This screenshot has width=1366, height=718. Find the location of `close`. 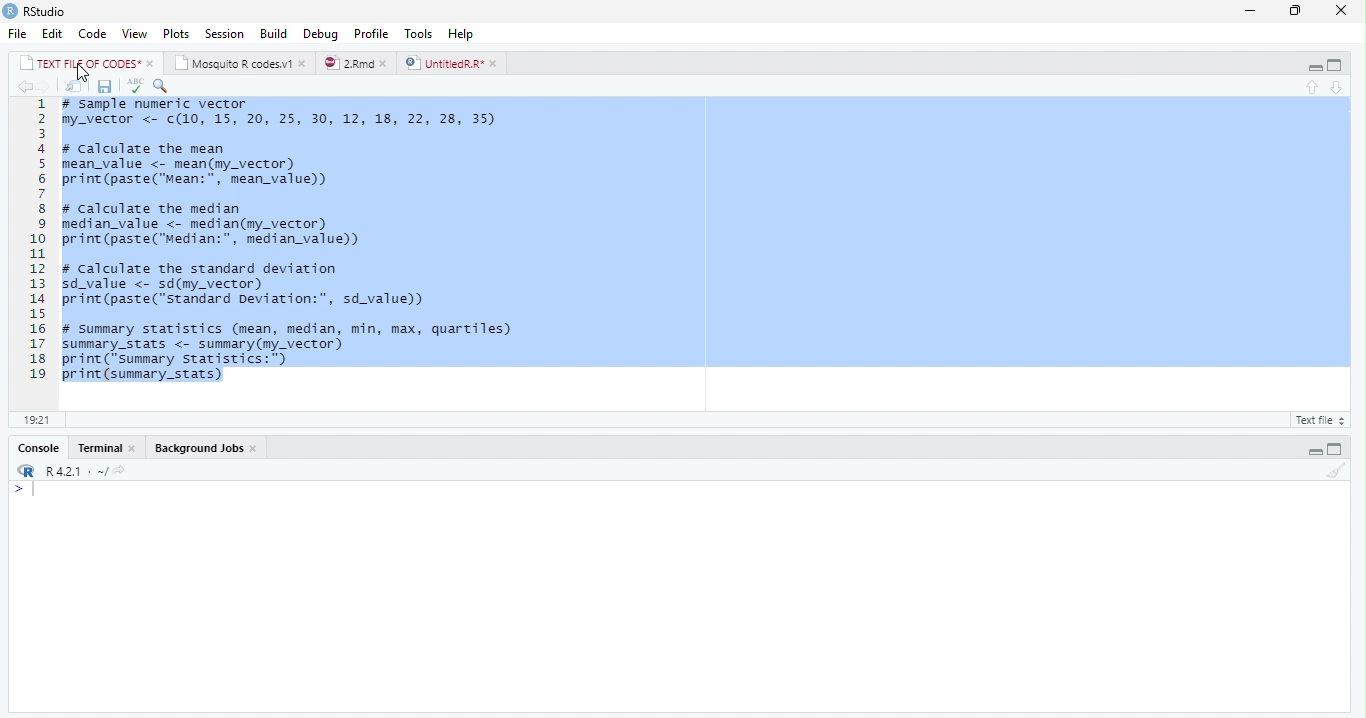

close is located at coordinates (388, 64).